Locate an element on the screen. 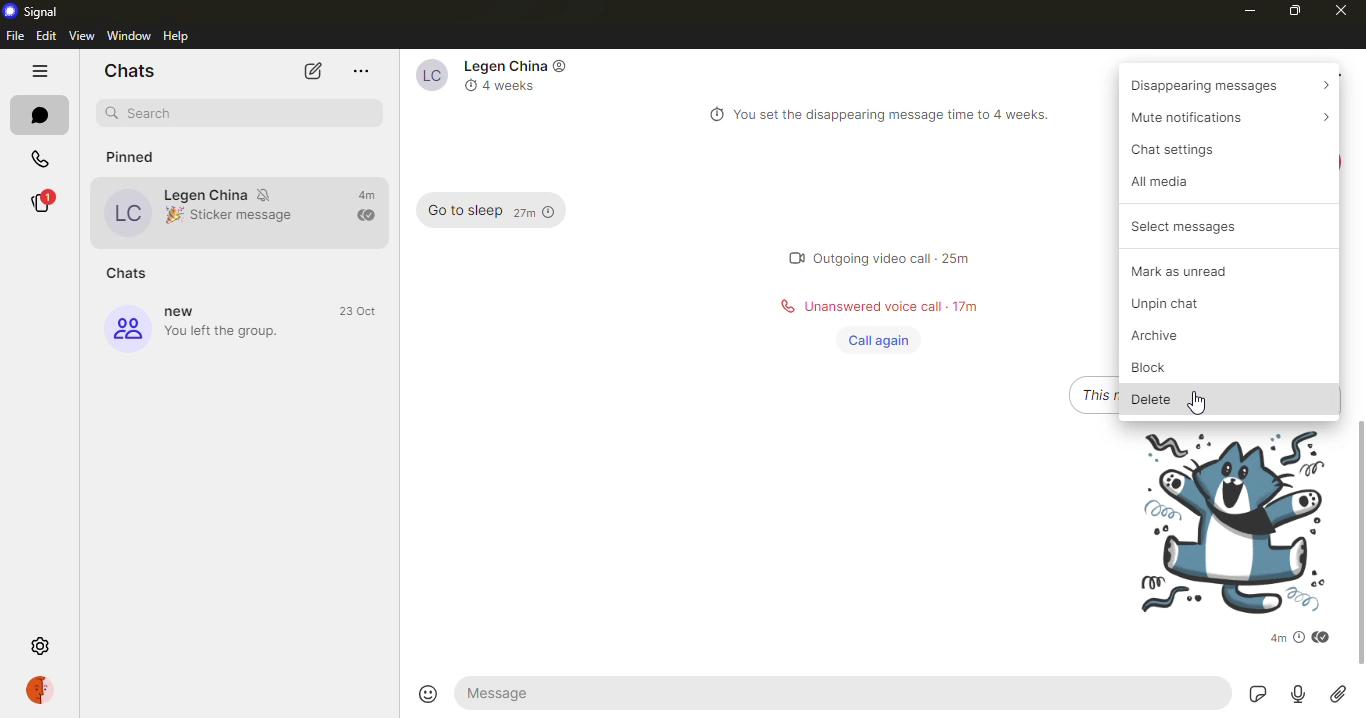  pinned is located at coordinates (143, 153).